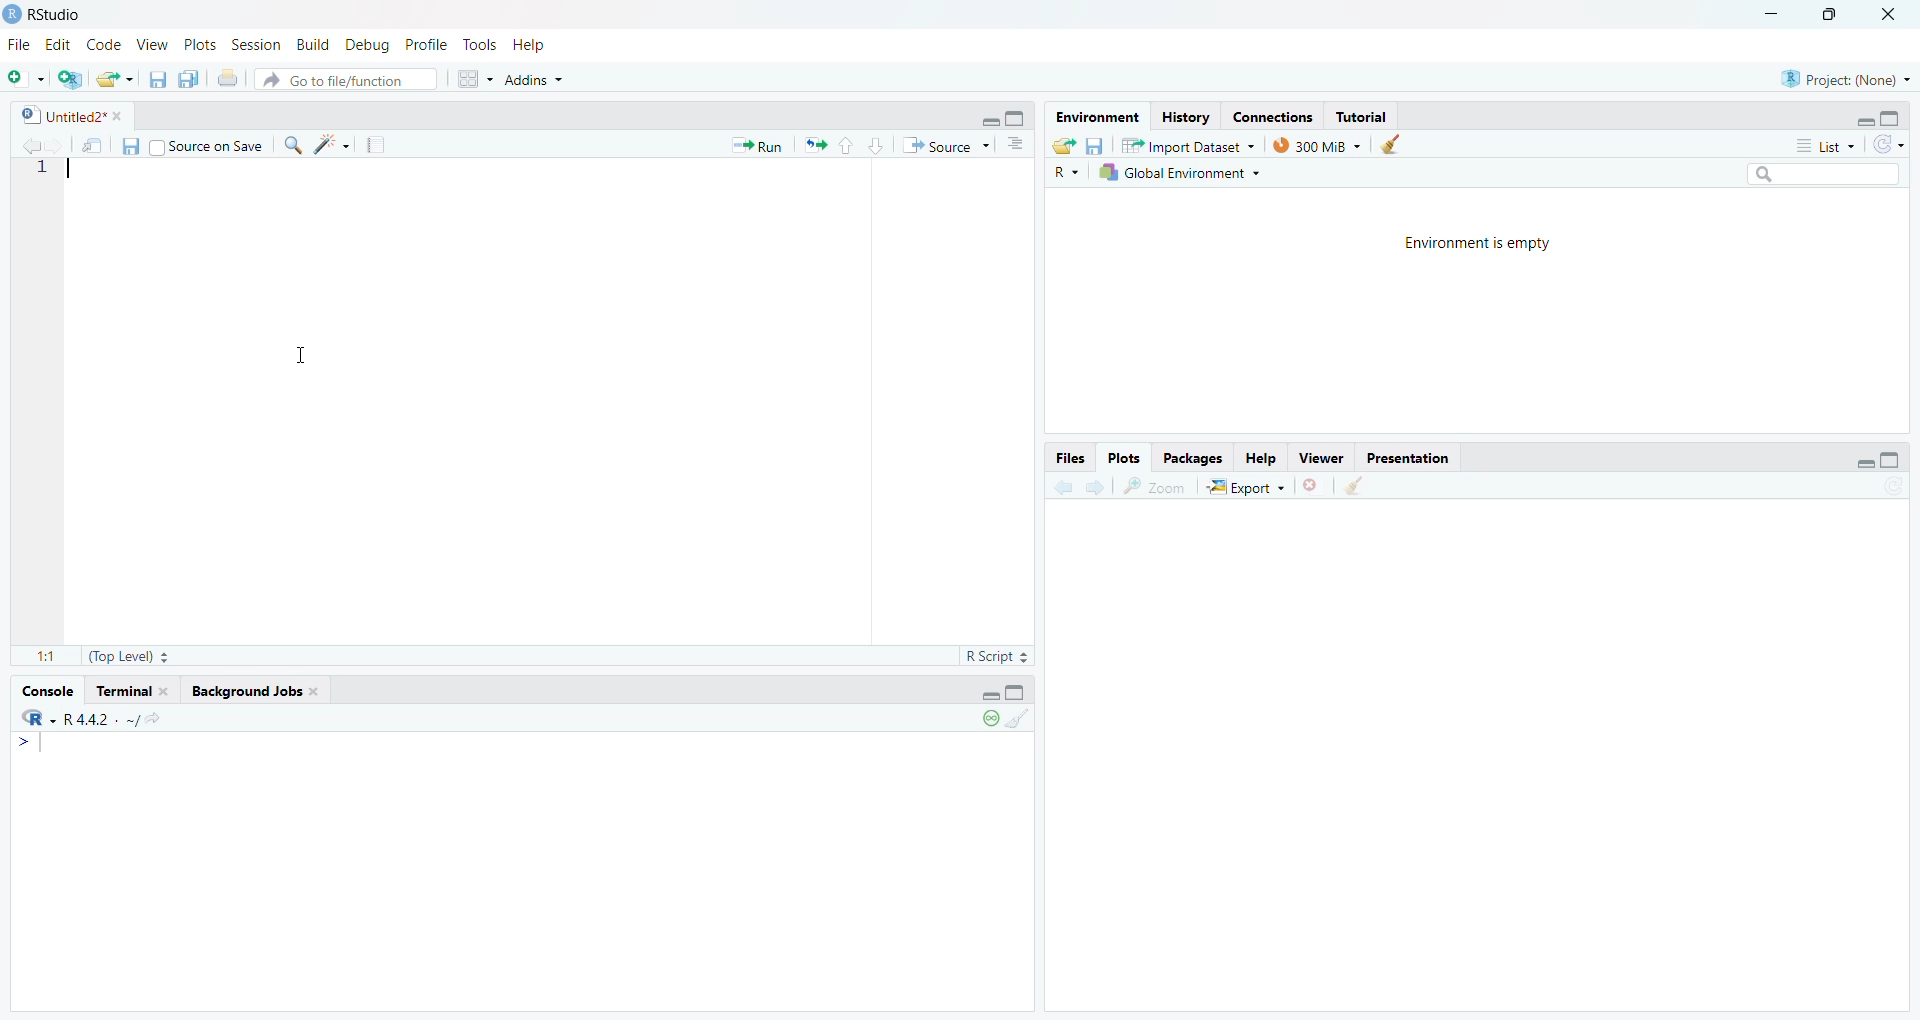  Describe the element at coordinates (157, 79) in the screenshot. I see `save current document` at that location.